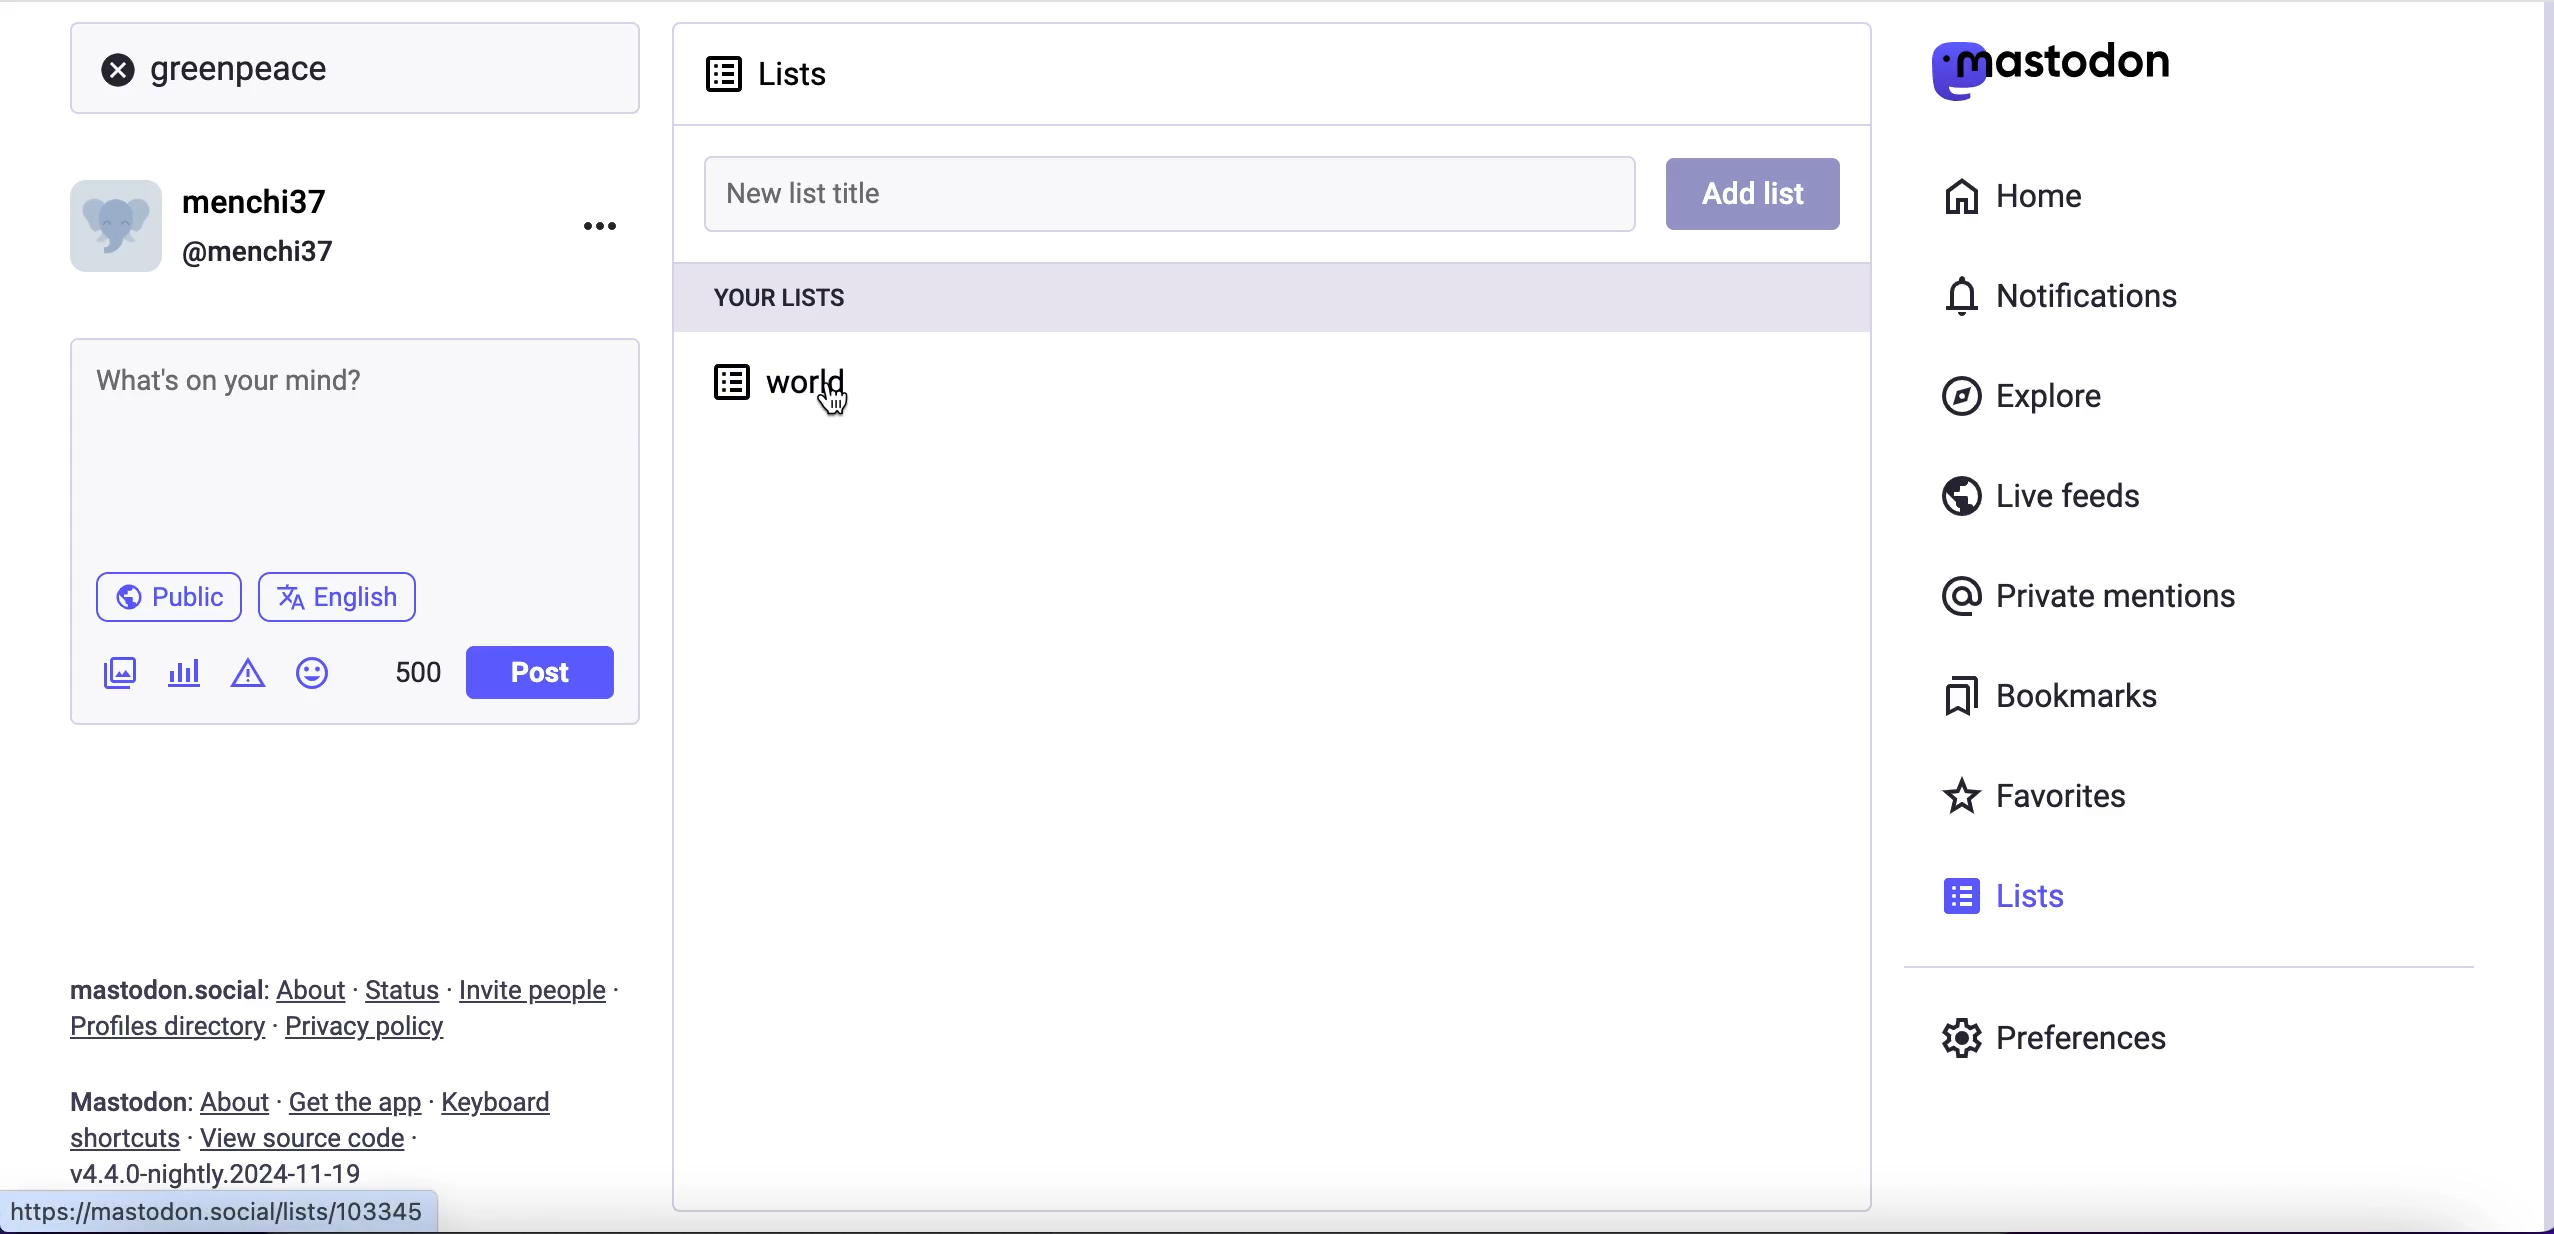 Image resolution: width=2554 pixels, height=1234 pixels. What do you see at coordinates (405, 990) in the screenshot?
I see `status` at bounding box center [405, 990].